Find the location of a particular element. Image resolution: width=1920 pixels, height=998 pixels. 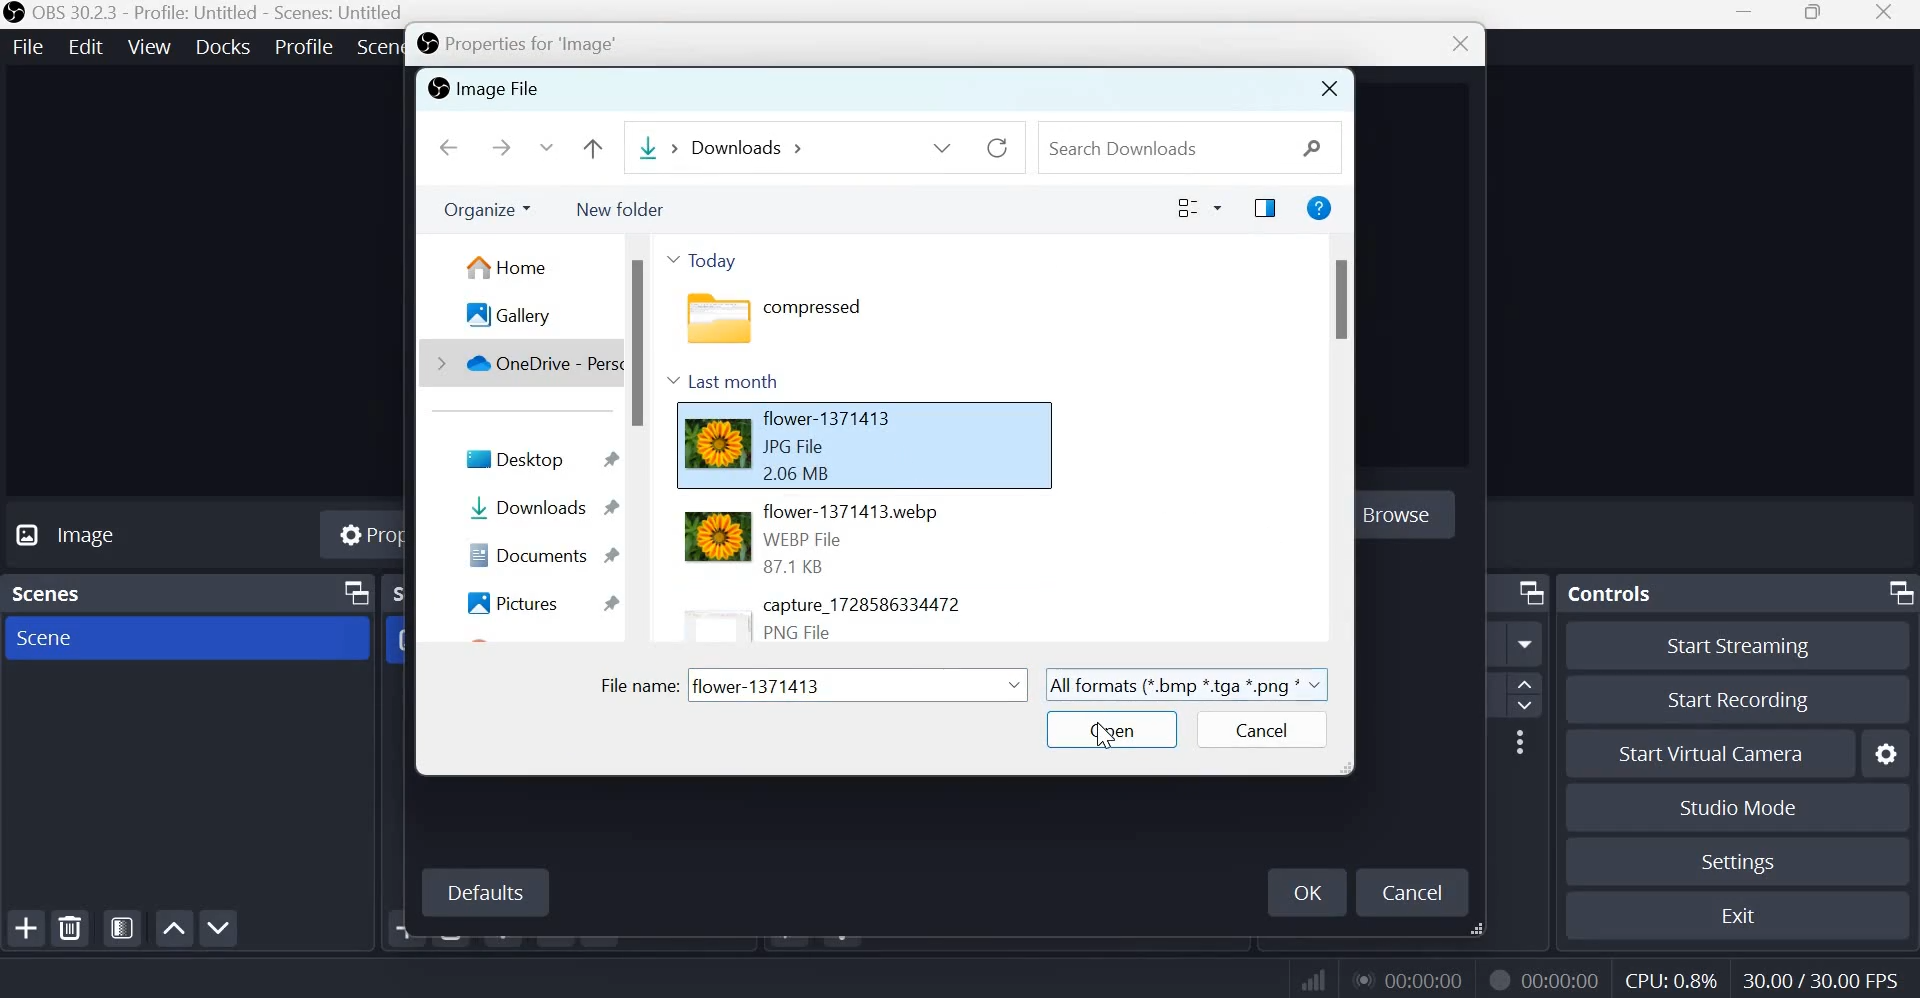

No source selected is located at coordinates (111, 538).